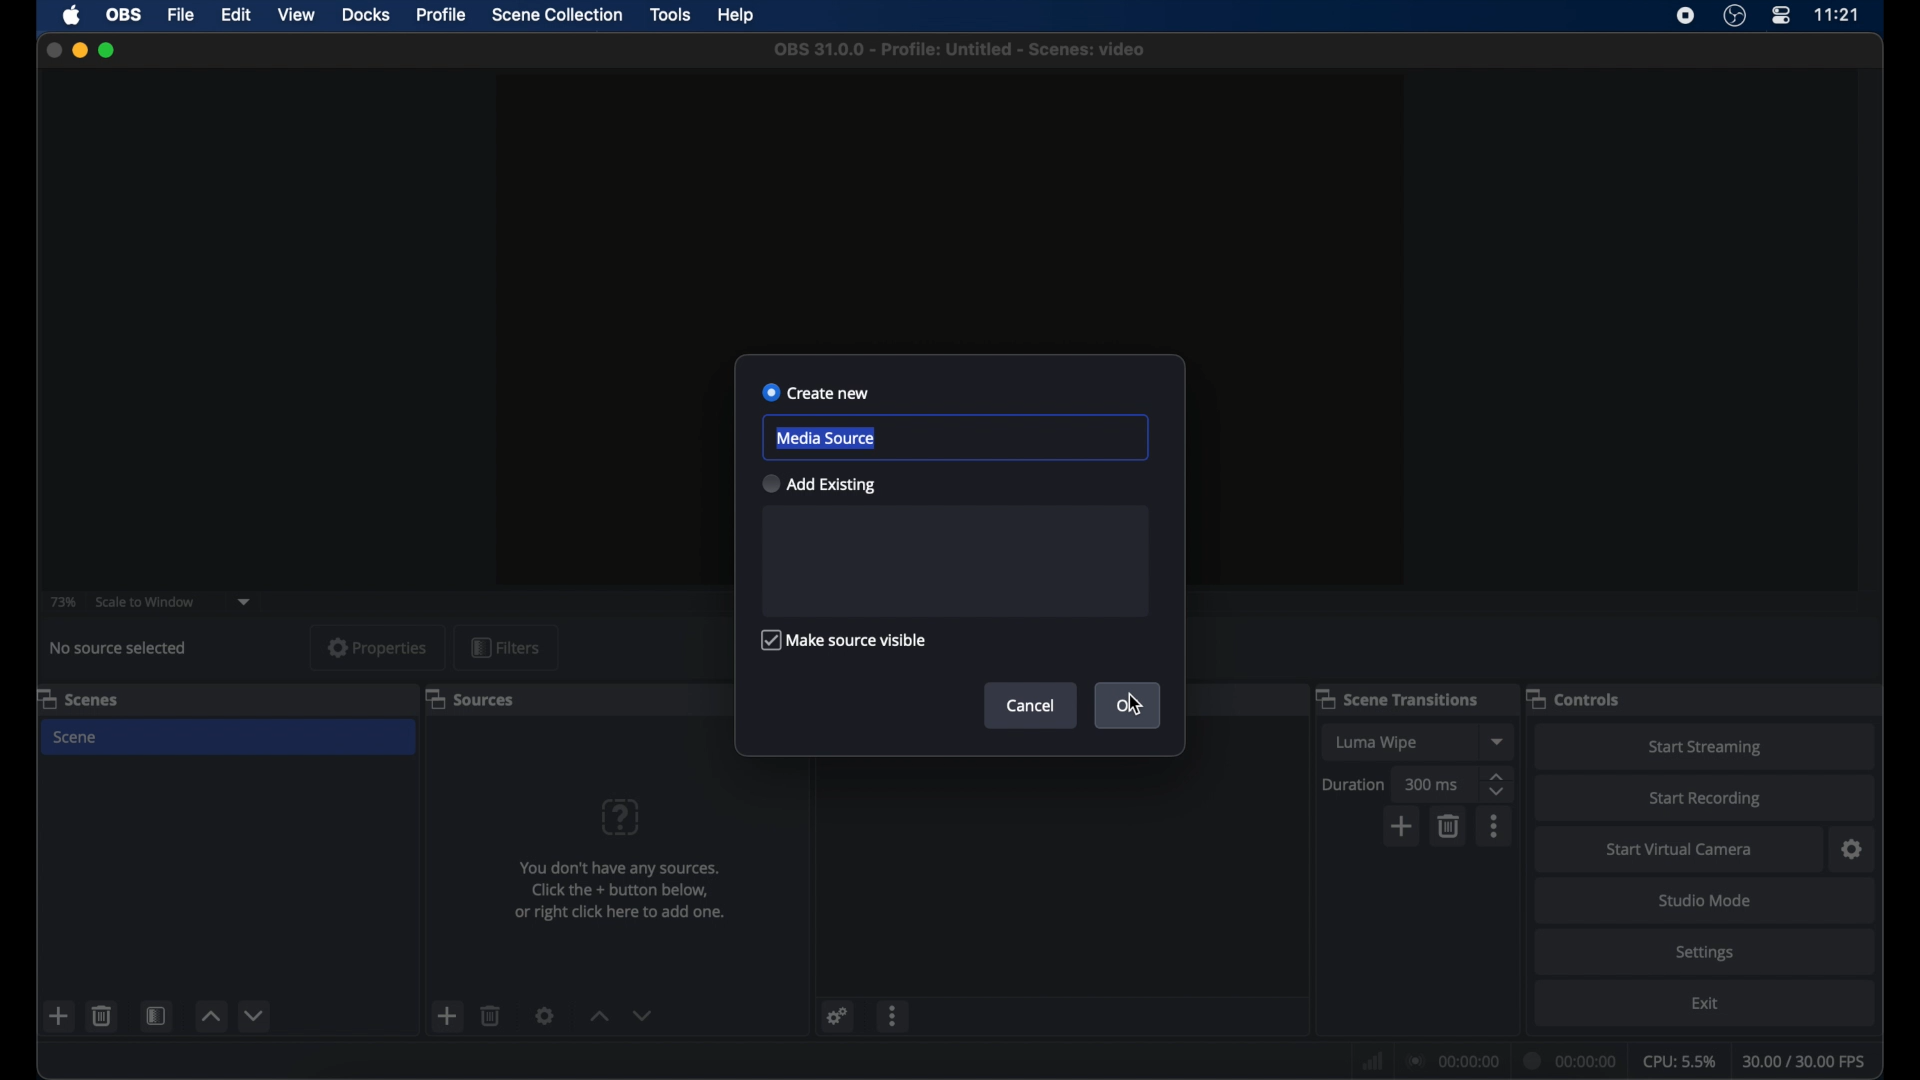  What do you see at coordinates (62, 602) in the screenshot?
I see `73%` at bounding box center [62, 602].